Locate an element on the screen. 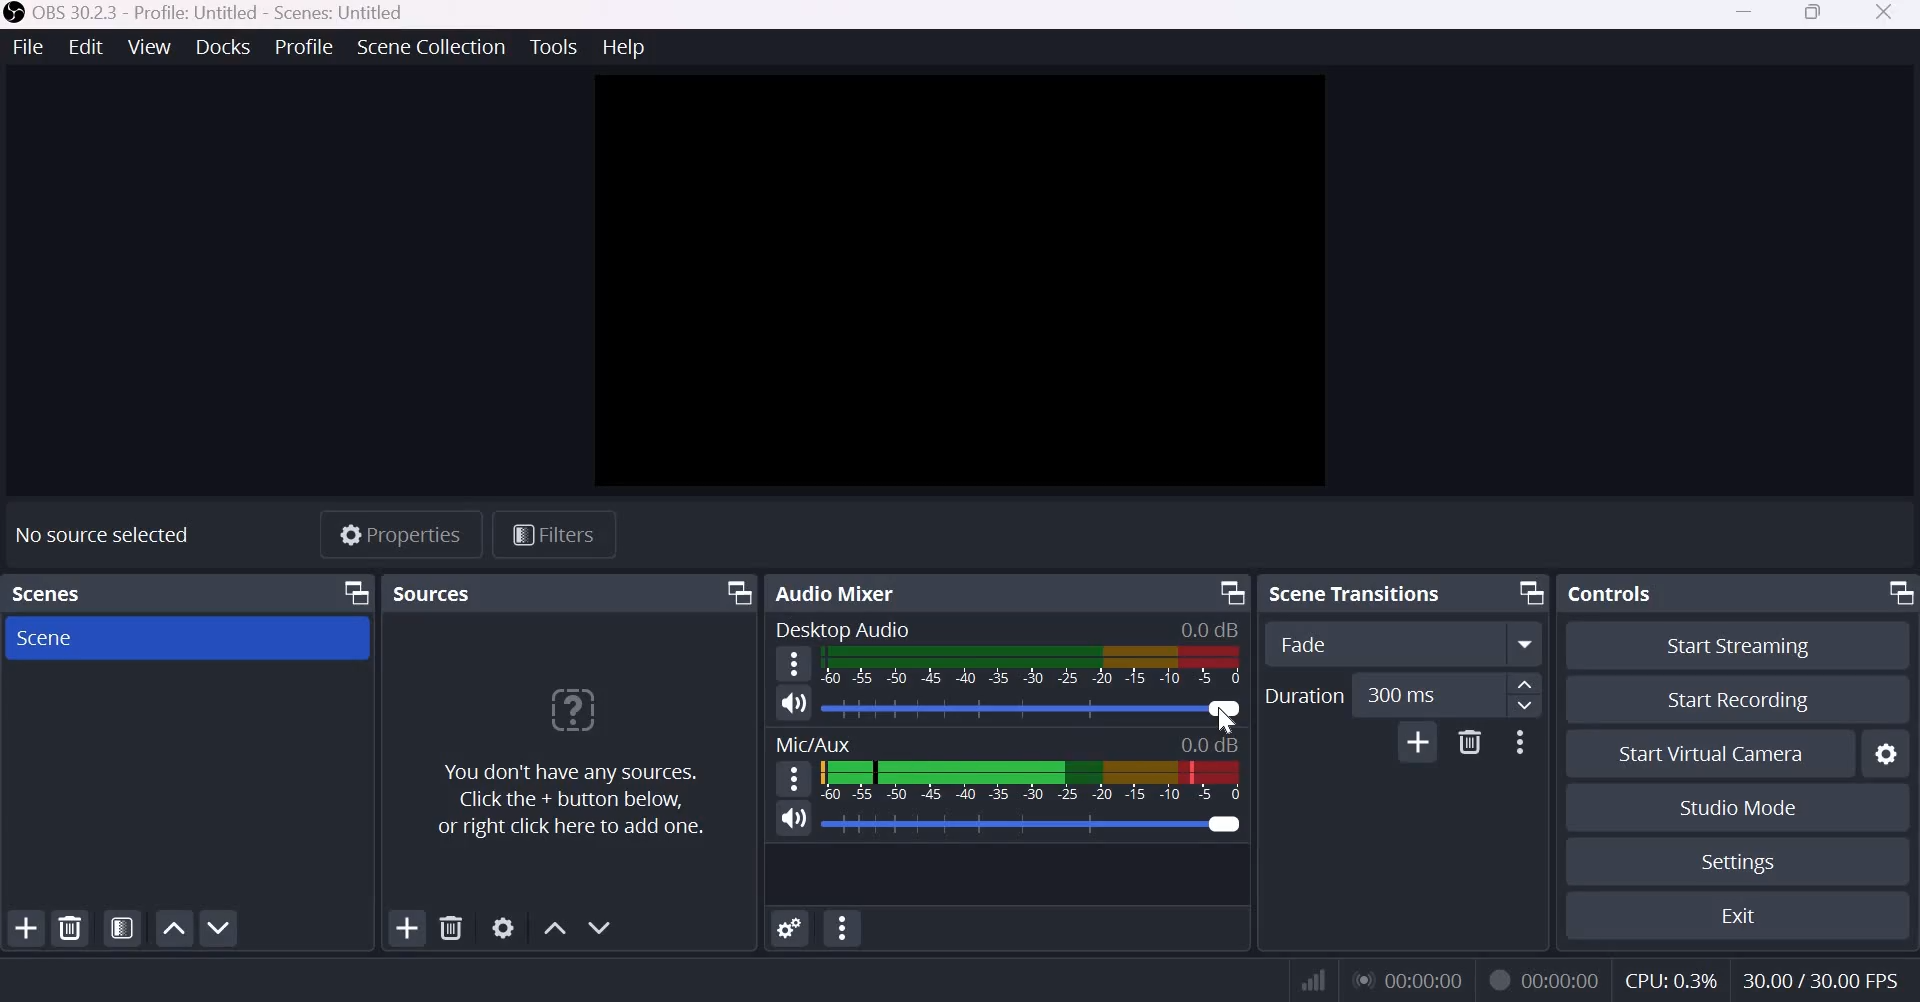  Open scene filters is located at coordinates (123, 929).